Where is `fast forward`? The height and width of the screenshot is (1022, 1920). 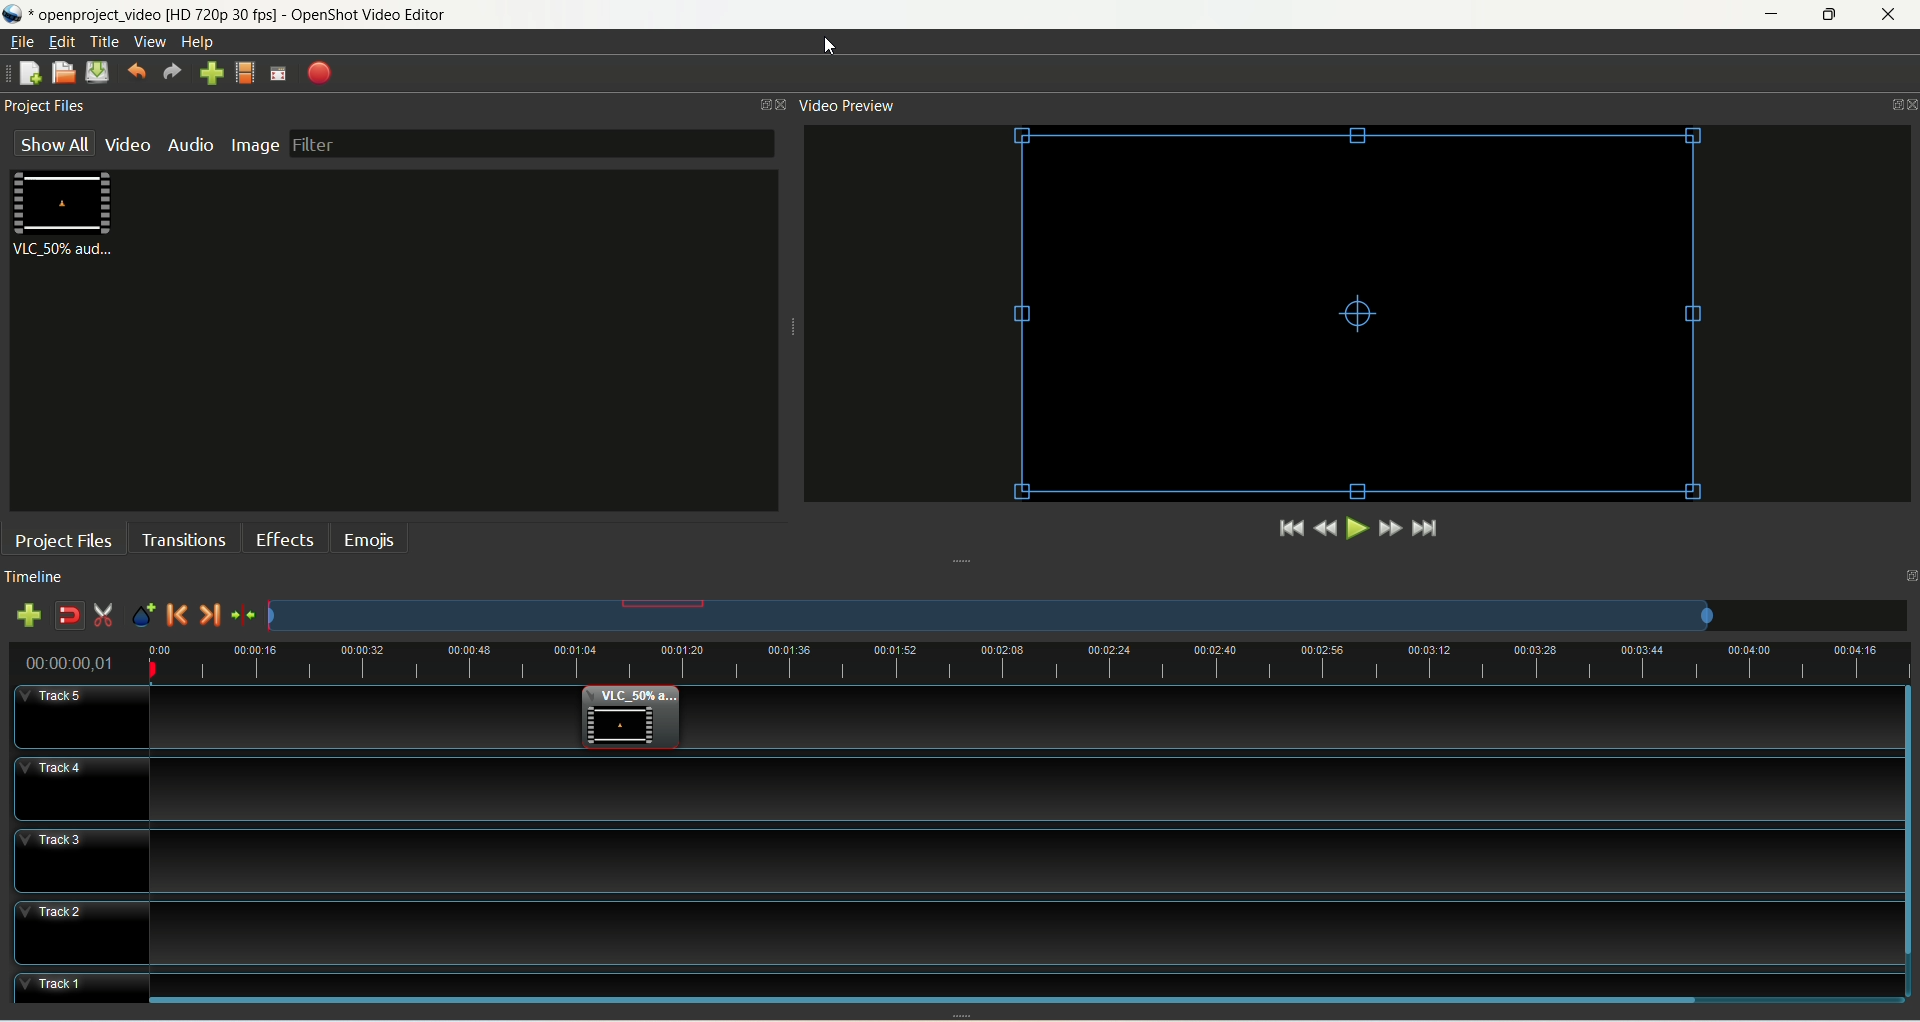 fast forward is located at coordinates (1389, 527).